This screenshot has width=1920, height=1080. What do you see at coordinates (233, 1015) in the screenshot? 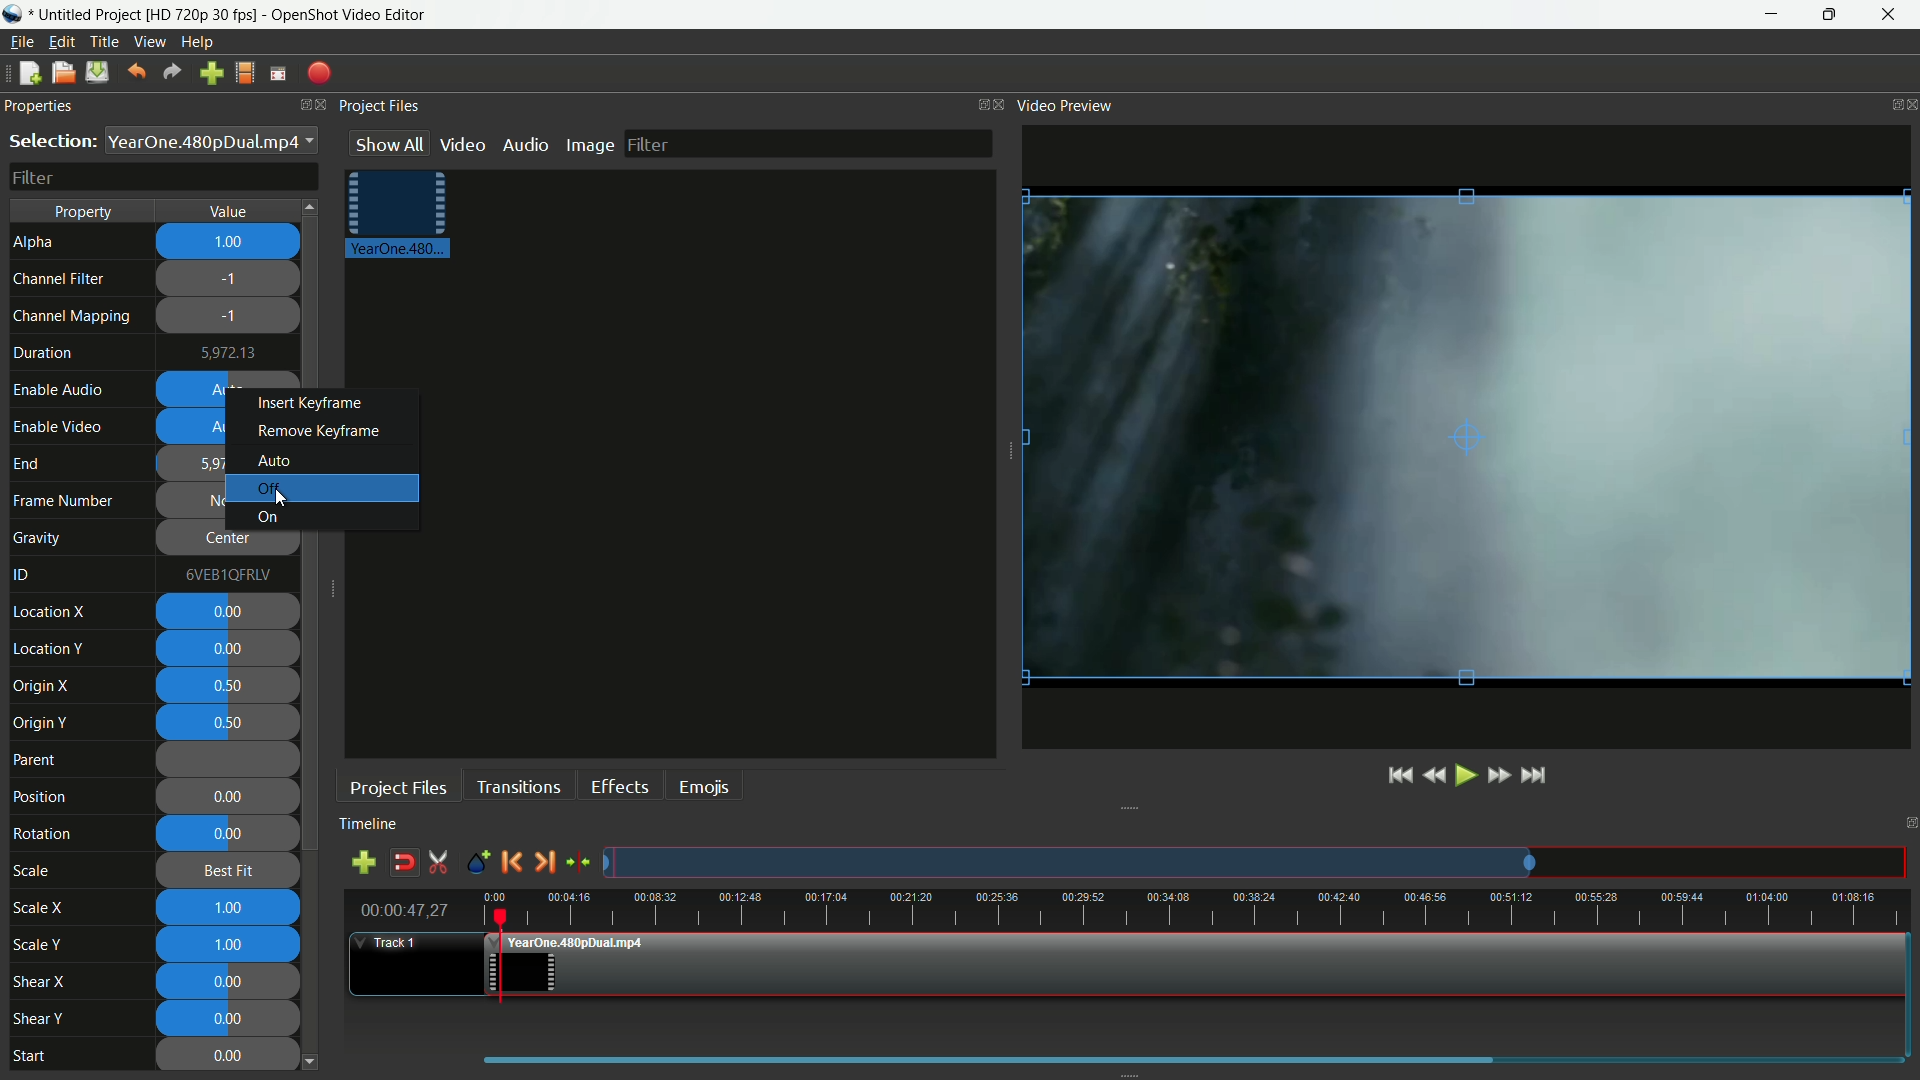
I see `0.00` at bounding box center [233, 1015].